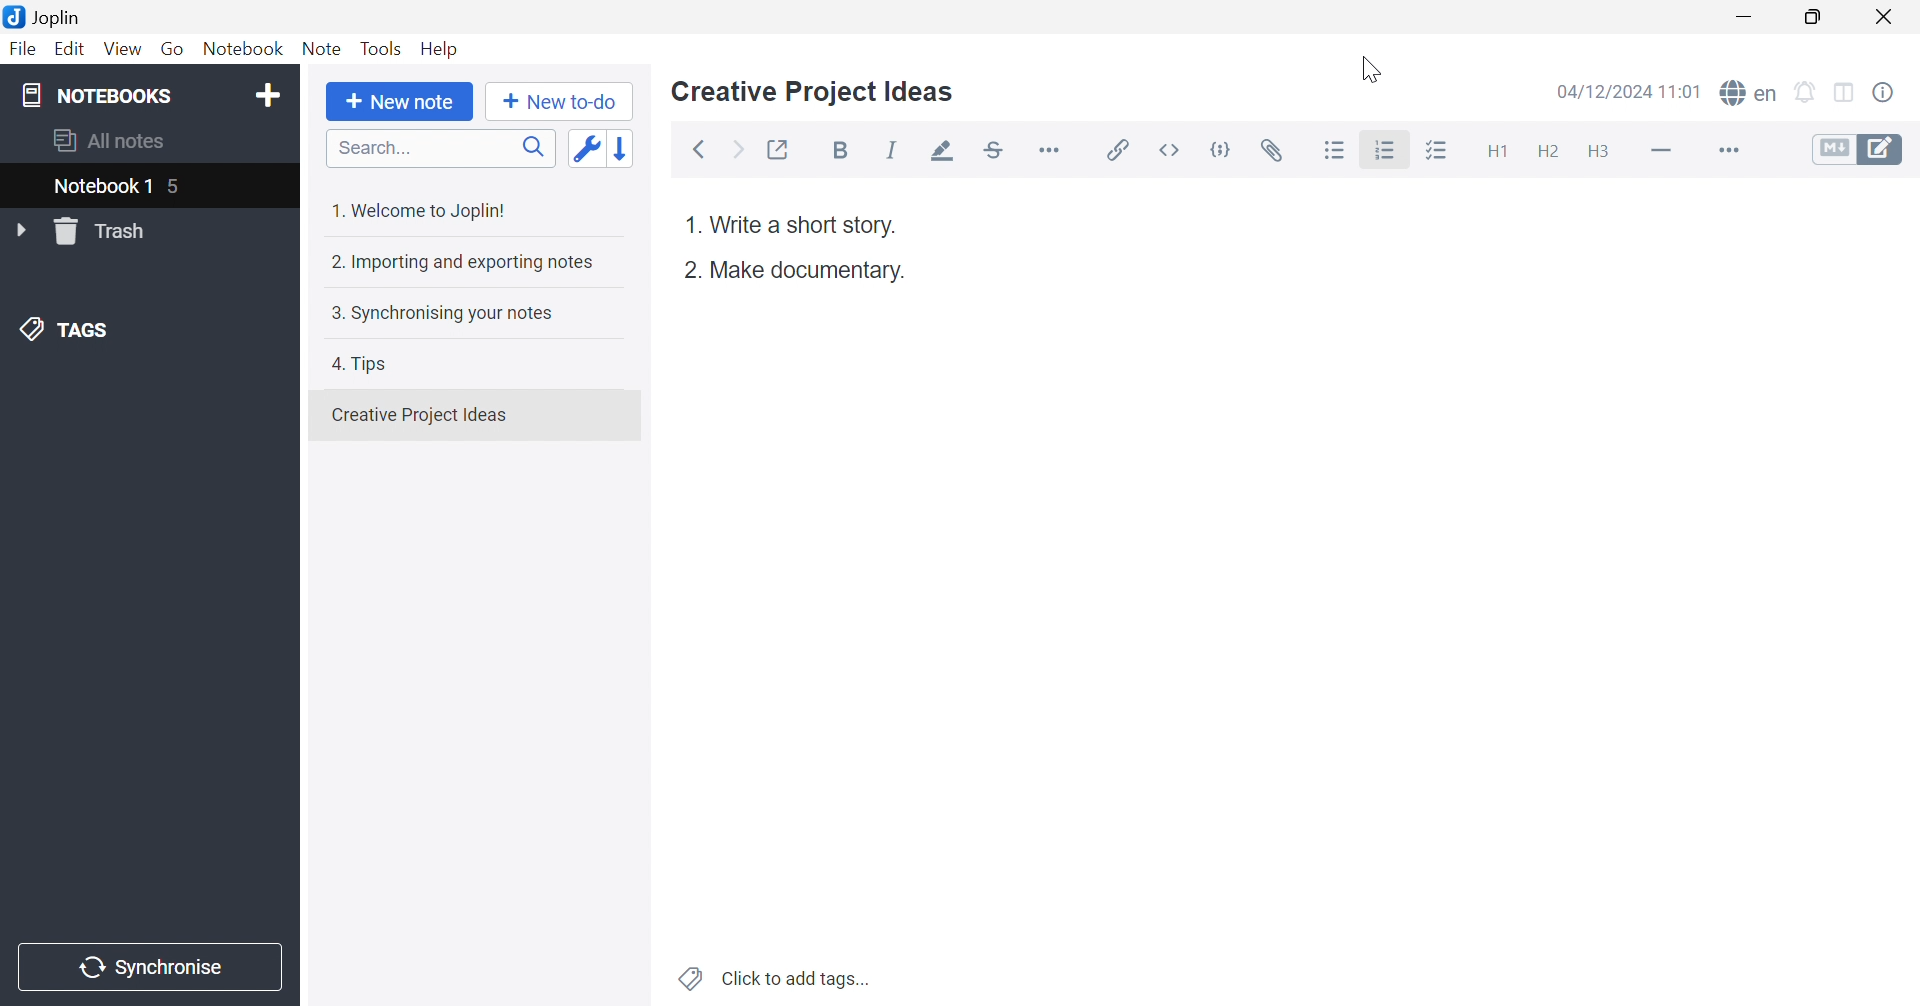 The height and width of the screenshot is (1006, 1920). Describe the element at coordinates (945, 152) in the screenshot. I see `Highlight` at that location.